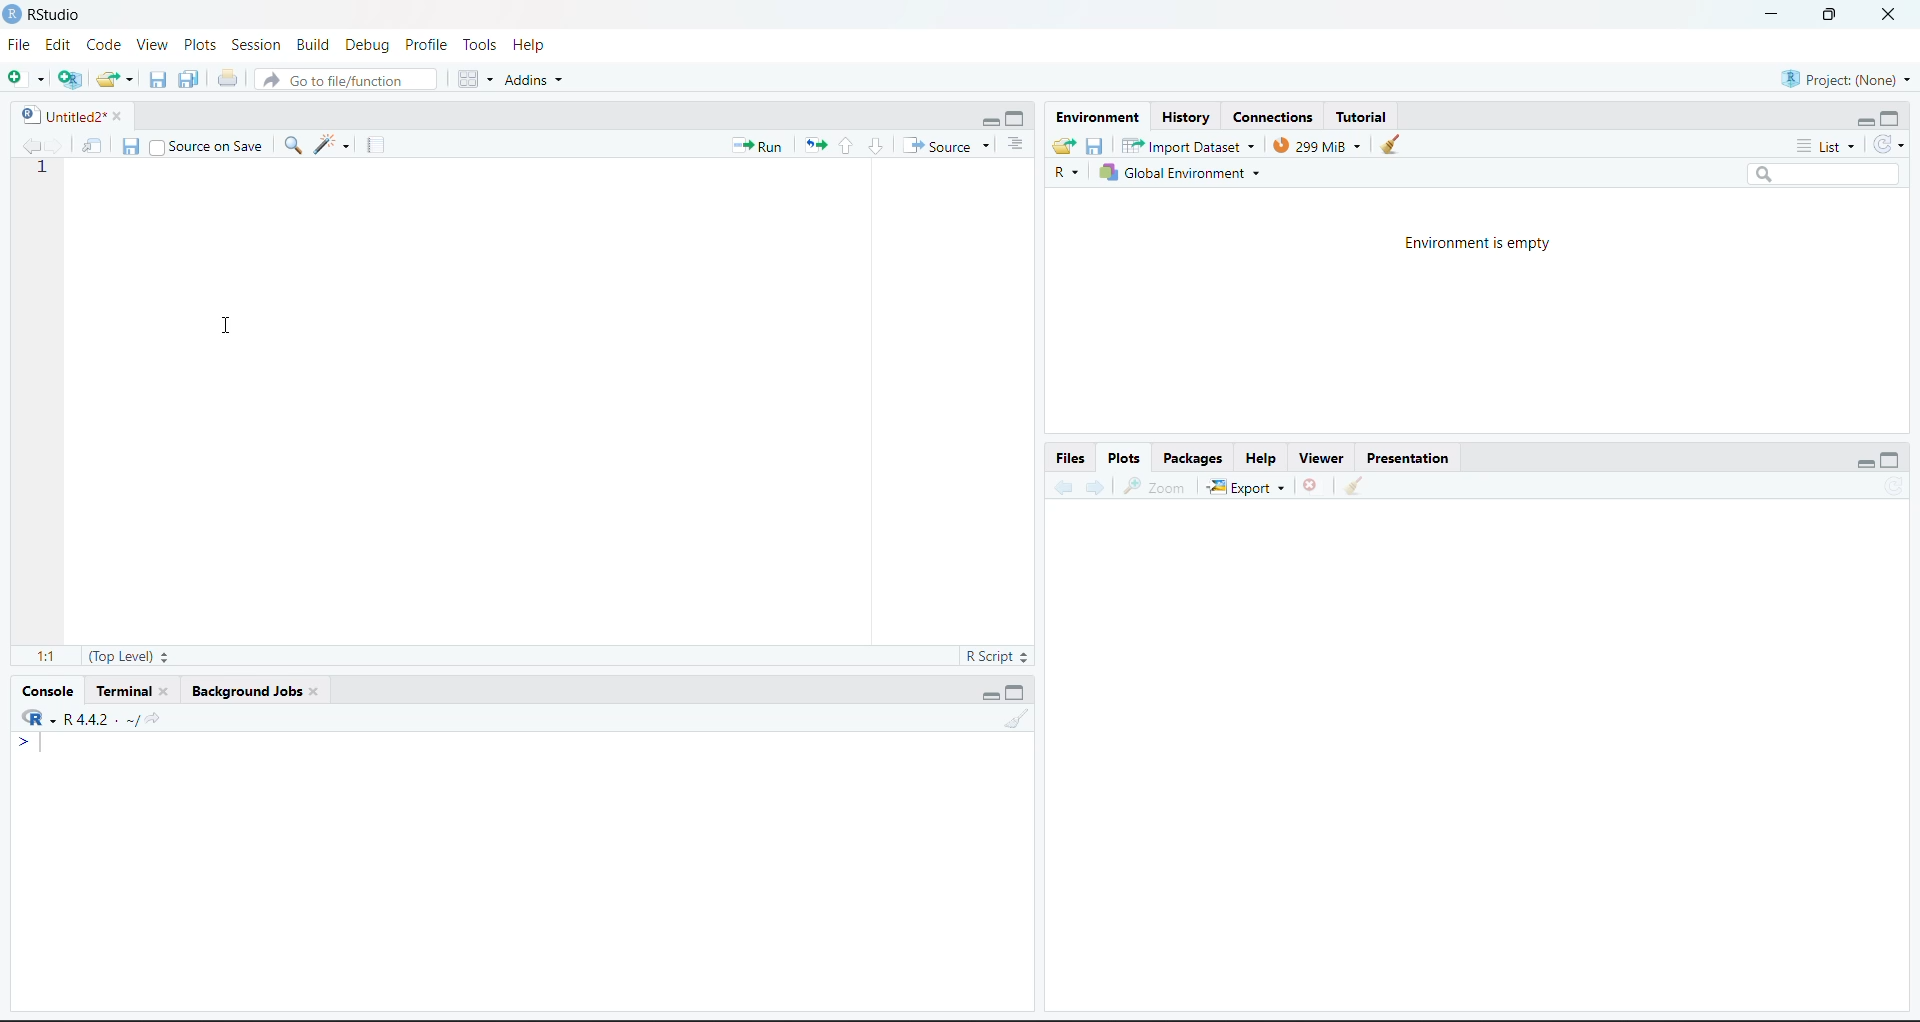 This screenshot has width=1920, height=1022. I want to click on go to previous section/chunk, so click(844, 147).